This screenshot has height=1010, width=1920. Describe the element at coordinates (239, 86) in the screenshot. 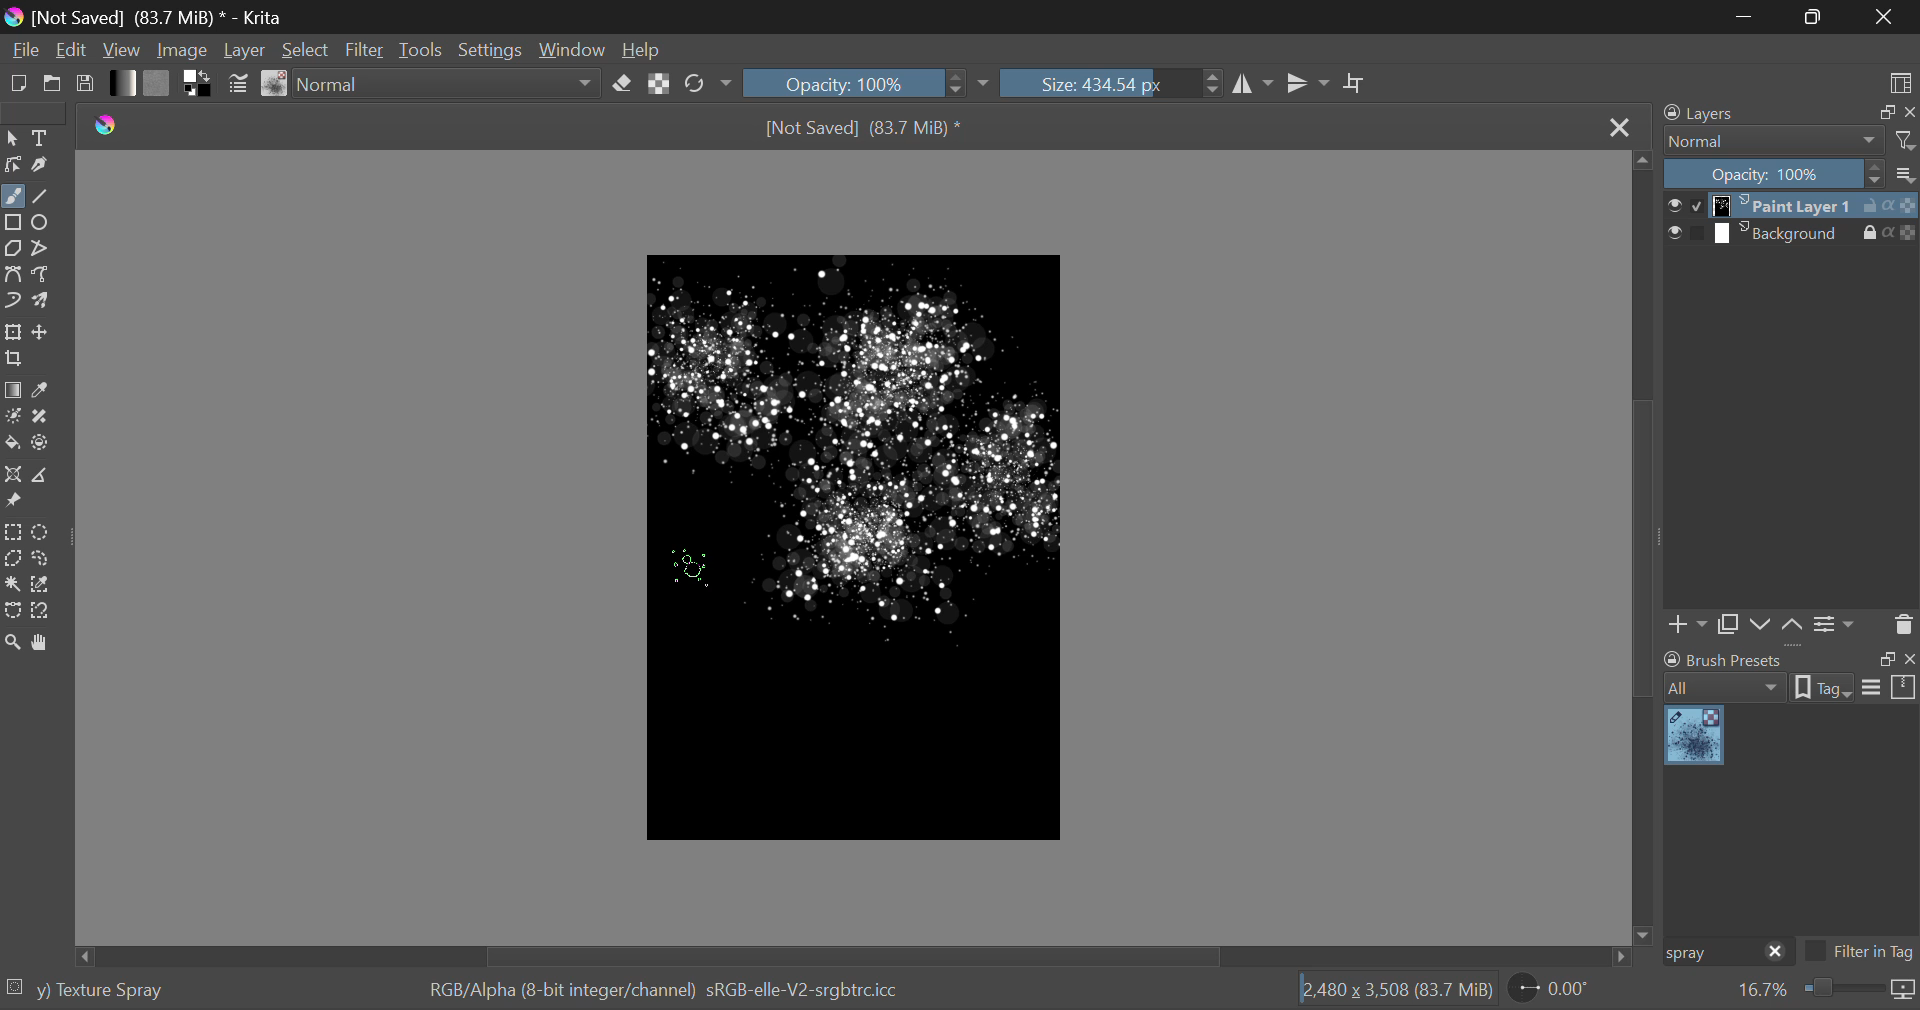

I see `Brush Settings` at that location.